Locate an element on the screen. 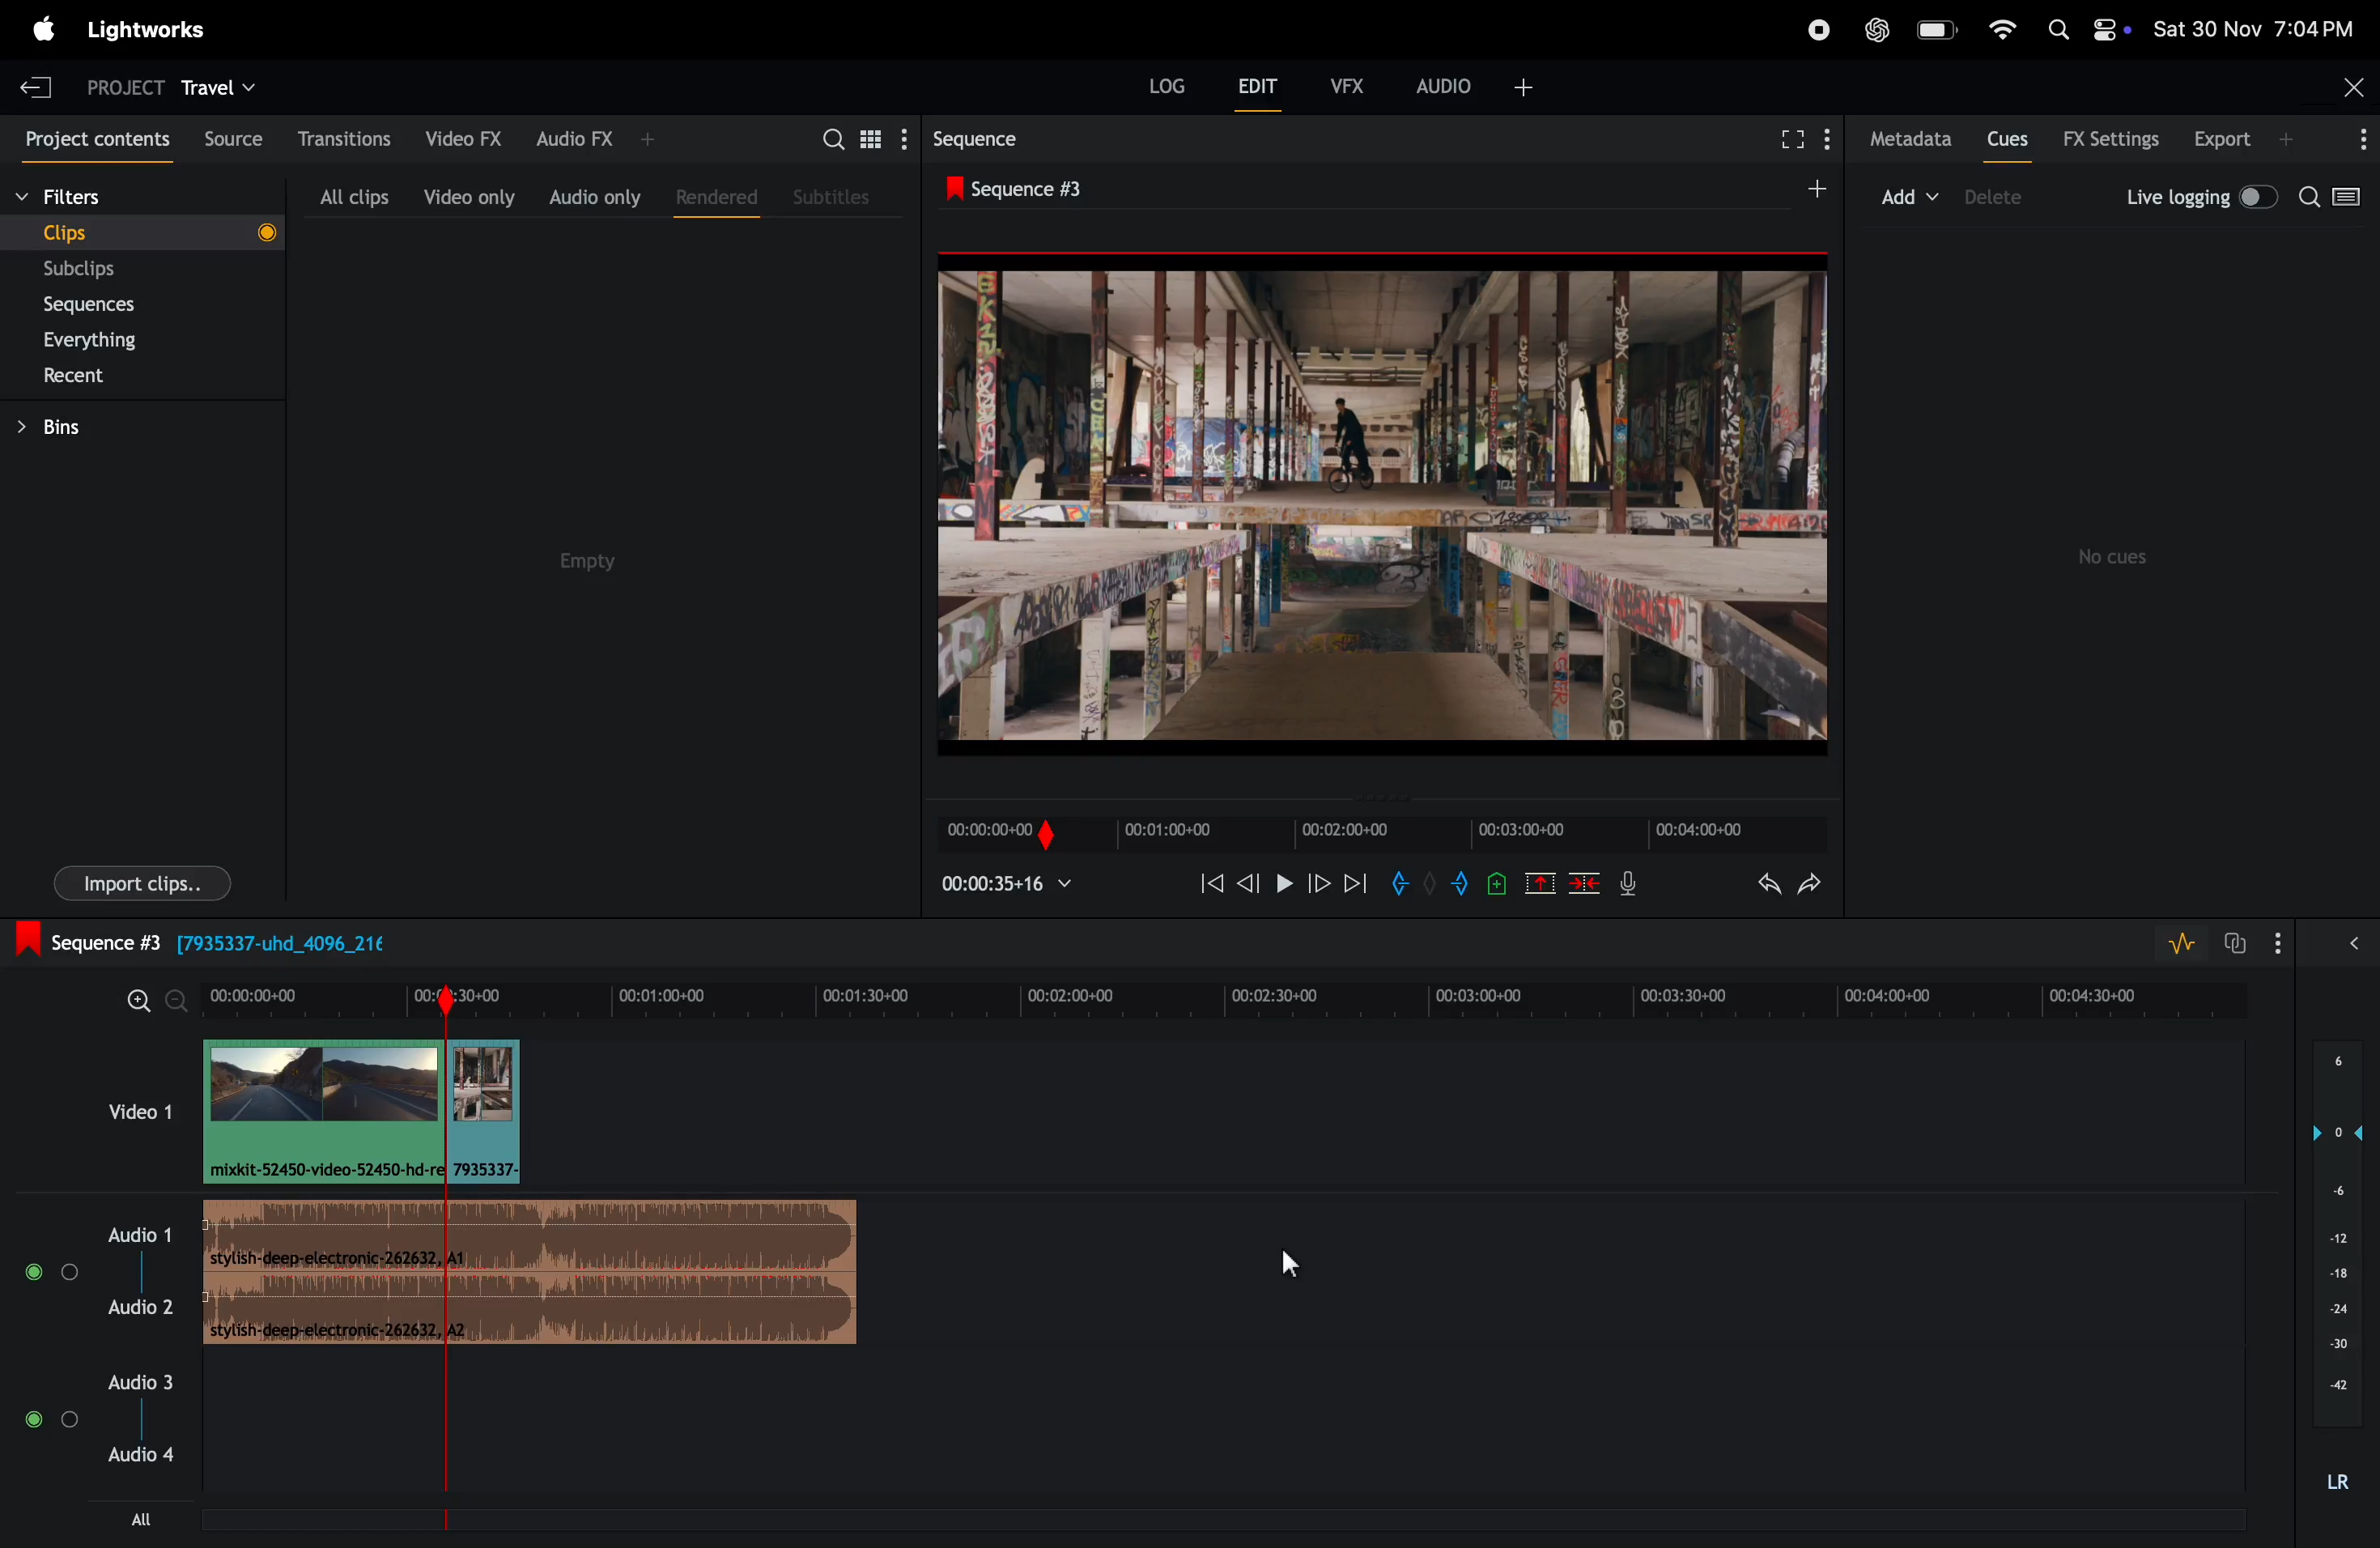 This screenshot has height=1548, width=2380. delete is located at coordinates (1586, 883).